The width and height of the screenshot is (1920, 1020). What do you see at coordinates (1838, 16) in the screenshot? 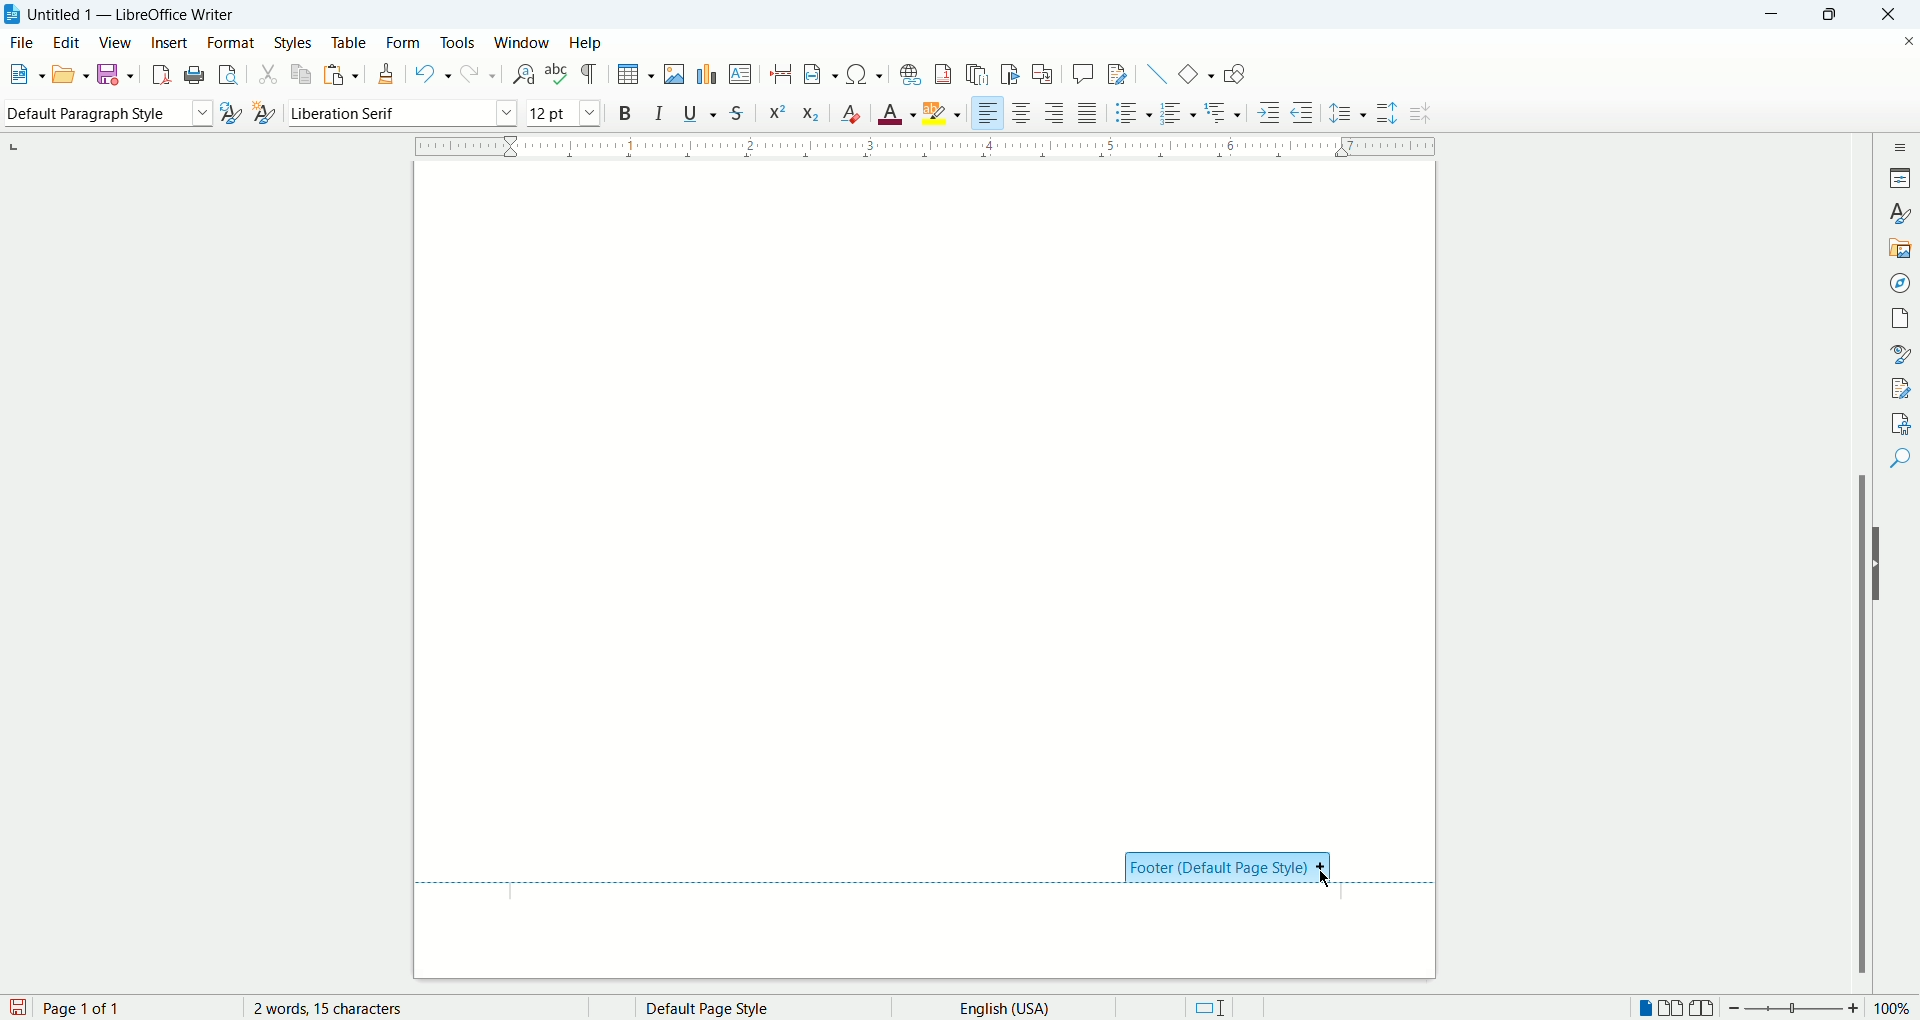
I see `maximize` at bounding box center [1838, 16].